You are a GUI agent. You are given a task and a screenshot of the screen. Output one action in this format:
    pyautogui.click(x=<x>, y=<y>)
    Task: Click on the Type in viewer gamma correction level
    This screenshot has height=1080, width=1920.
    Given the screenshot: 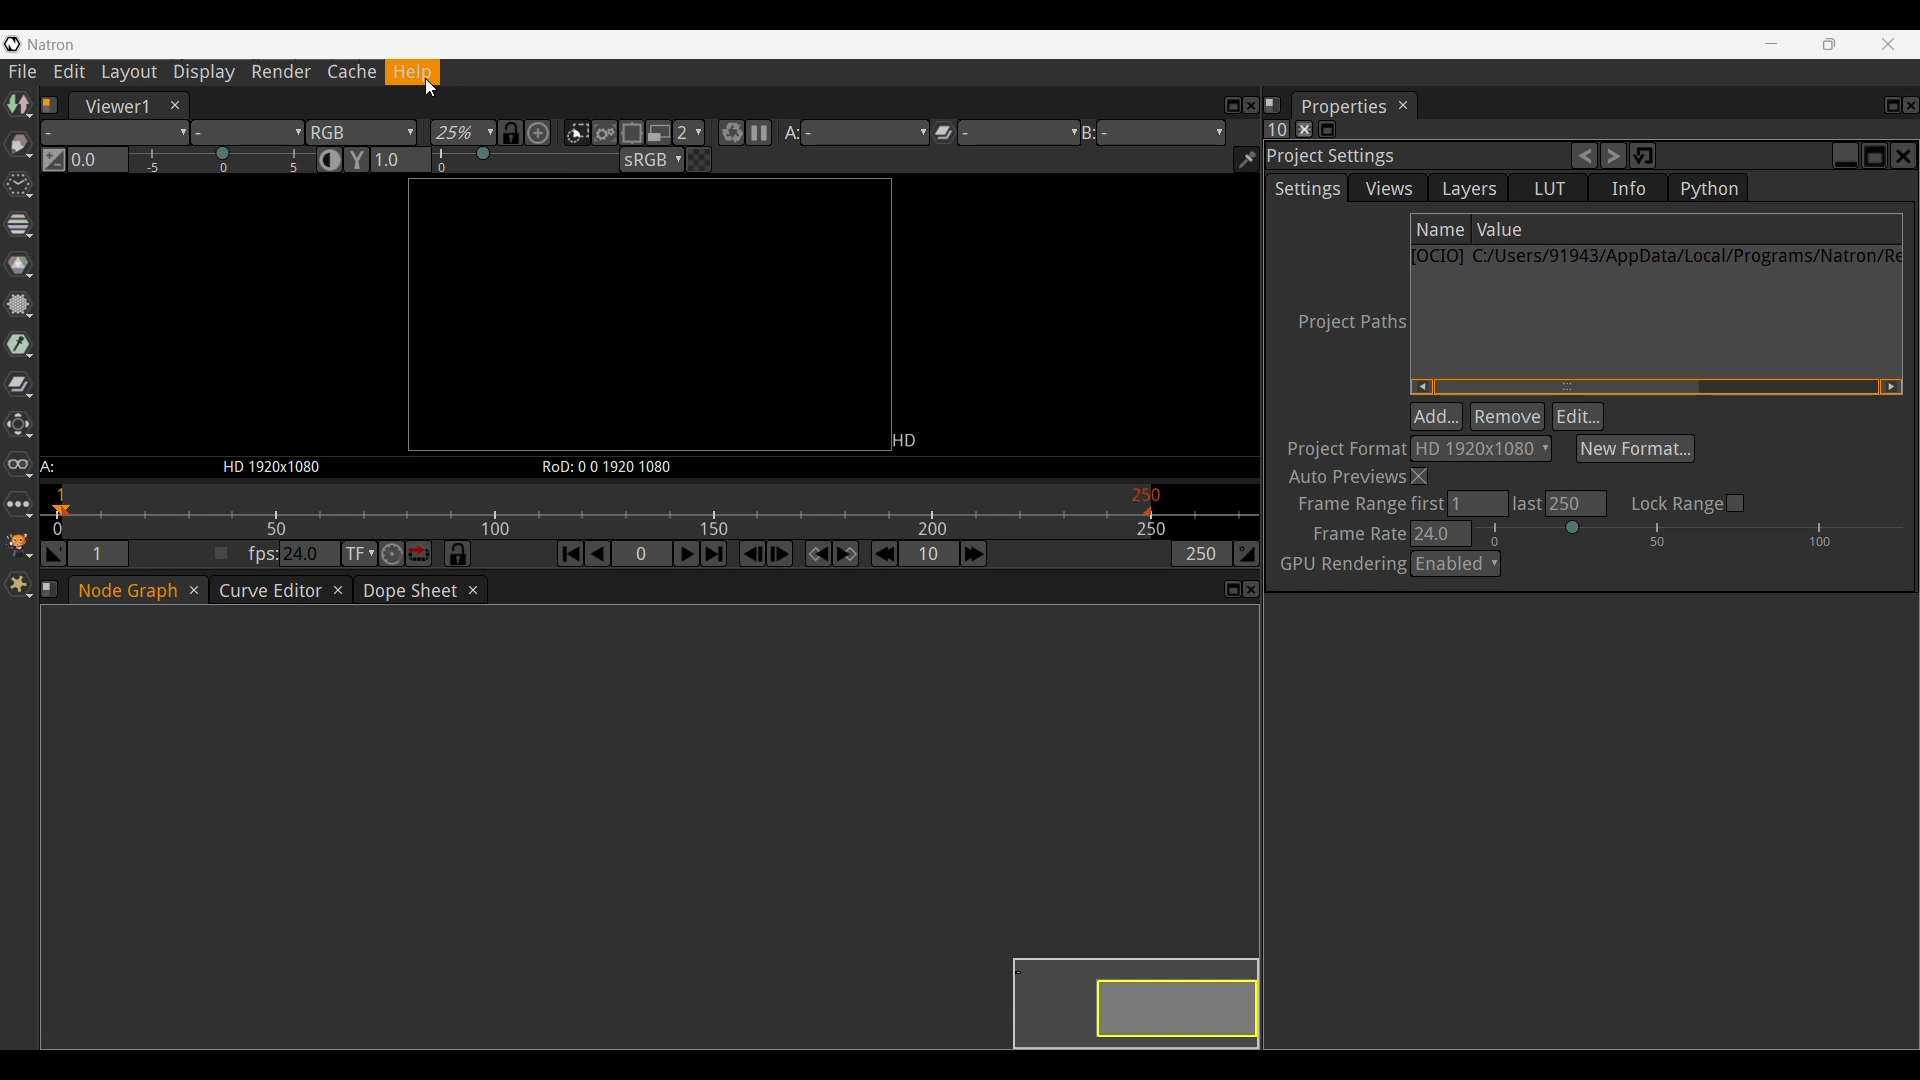 What is the action you would take?
    pyautogui.click(x=401, y=160)
    